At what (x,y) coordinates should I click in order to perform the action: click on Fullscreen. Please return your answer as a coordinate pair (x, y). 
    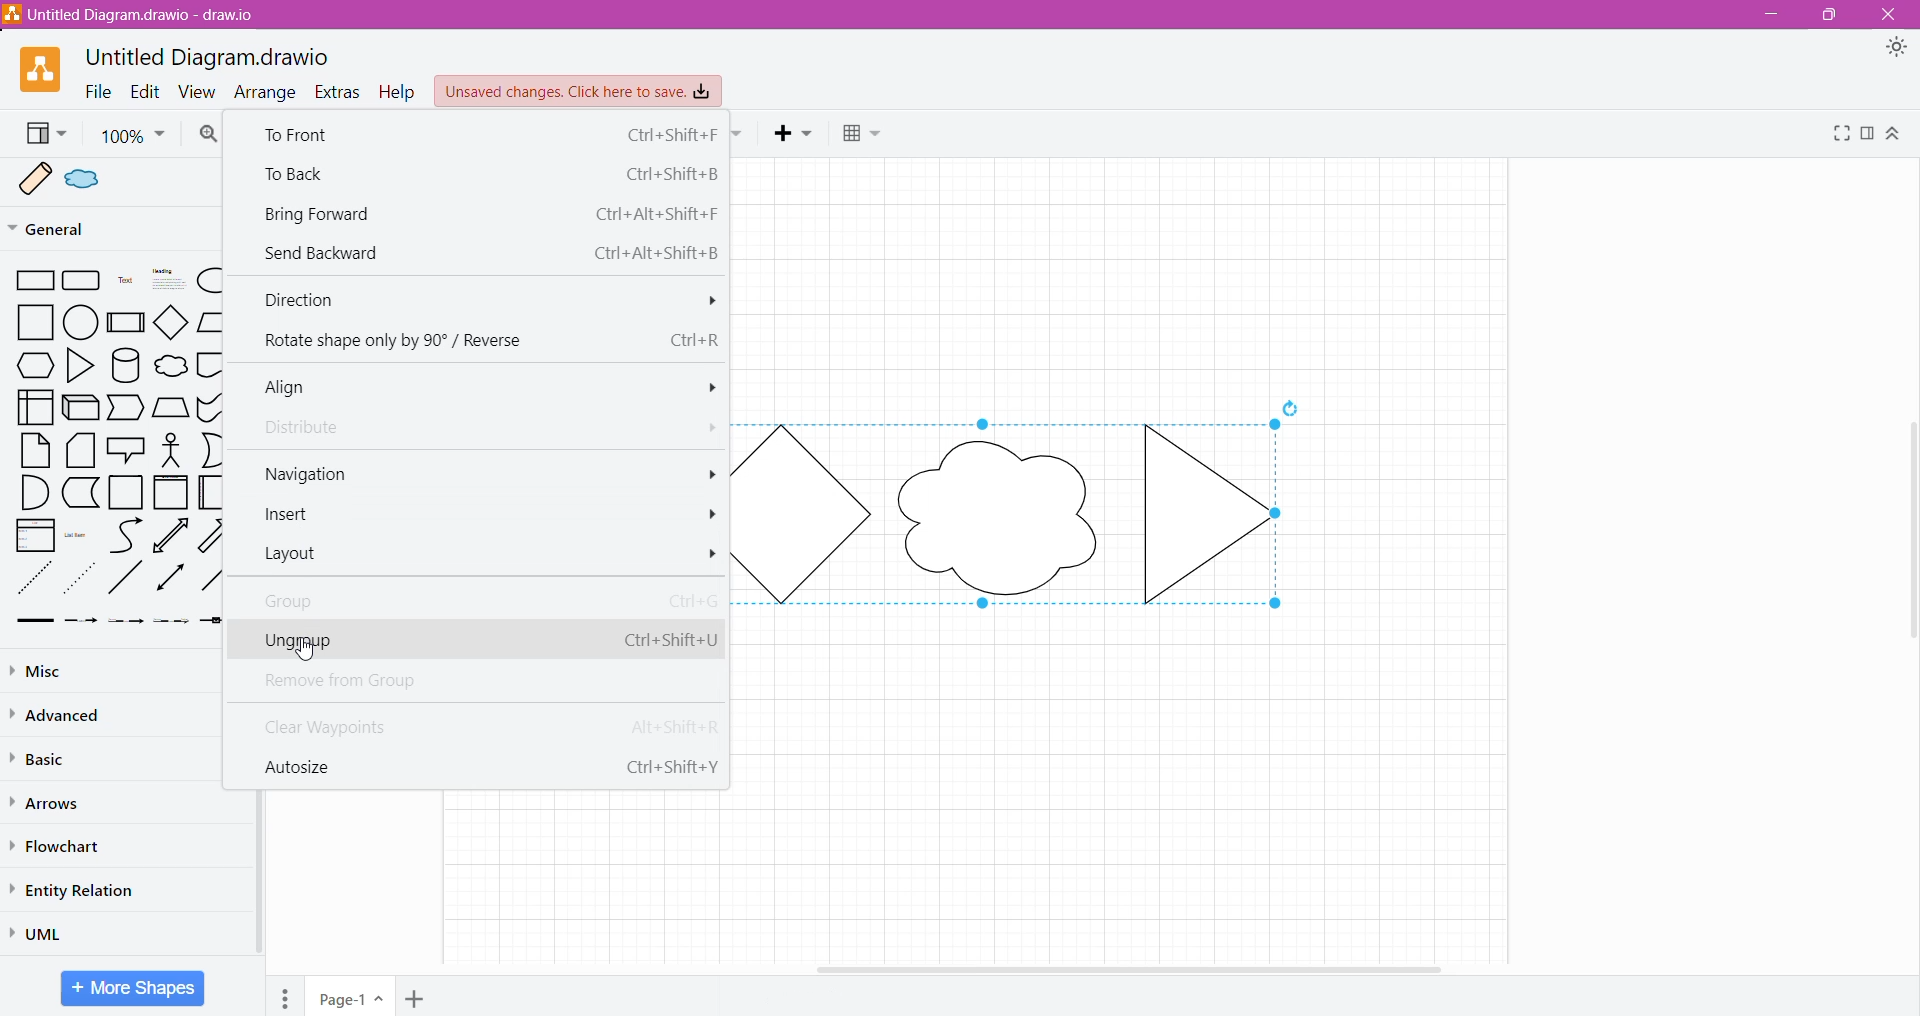
    Looking at the image, I should click on (1843, 135).